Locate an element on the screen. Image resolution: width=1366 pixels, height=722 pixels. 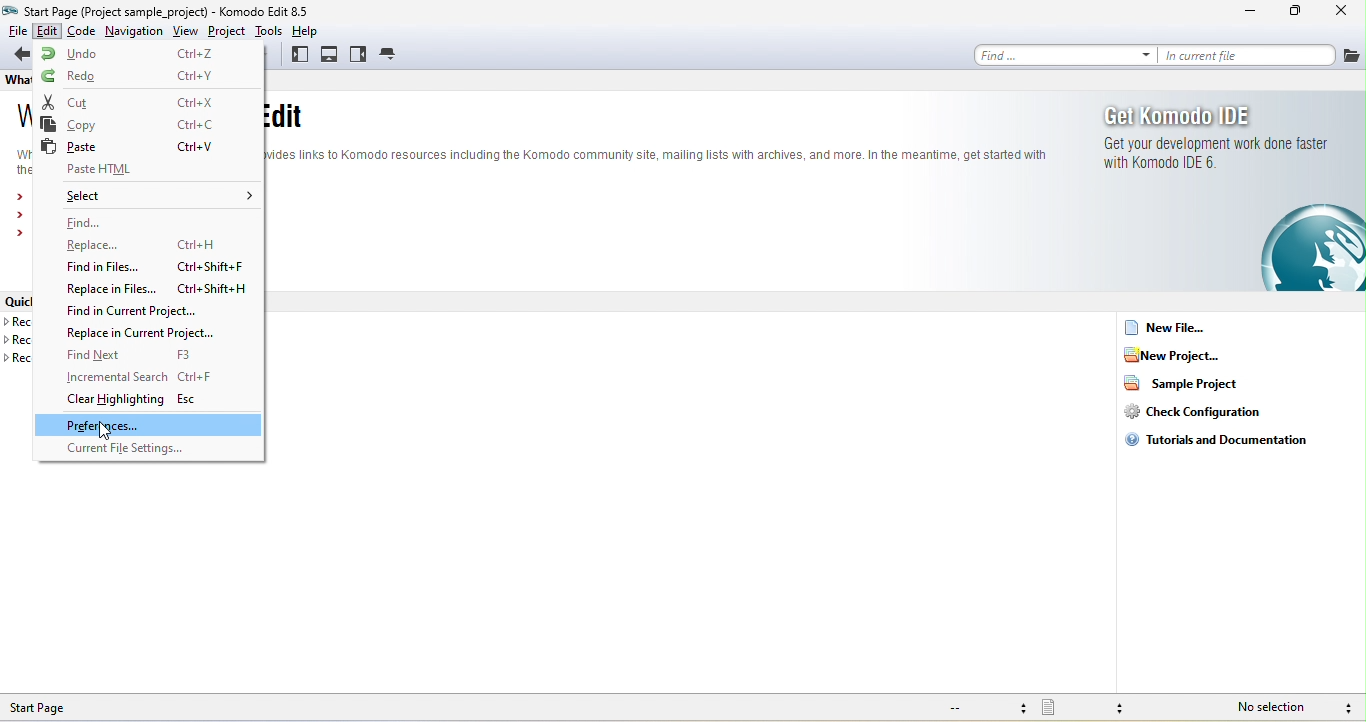
paste html is located at coordinates (152, 170).